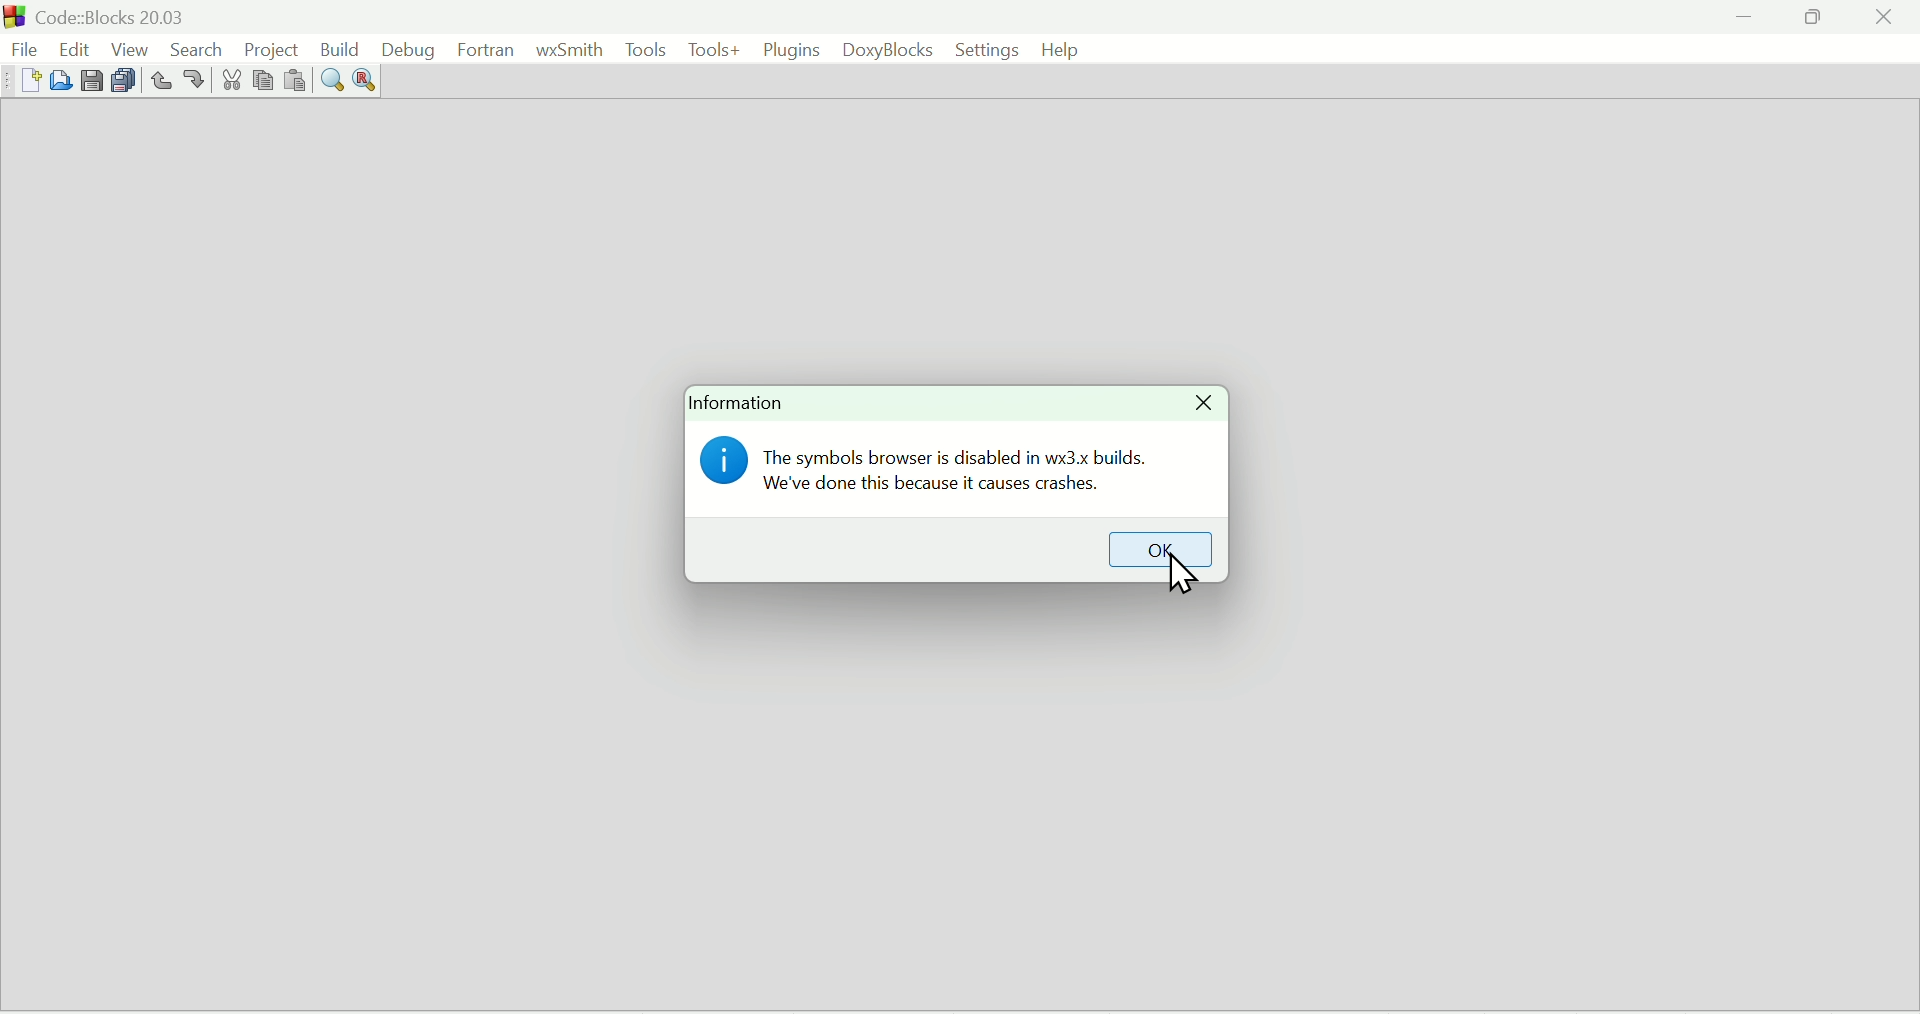 The height and width of the screenshot is (1014, 1920). I want to click on Open file, so click(63, 80).